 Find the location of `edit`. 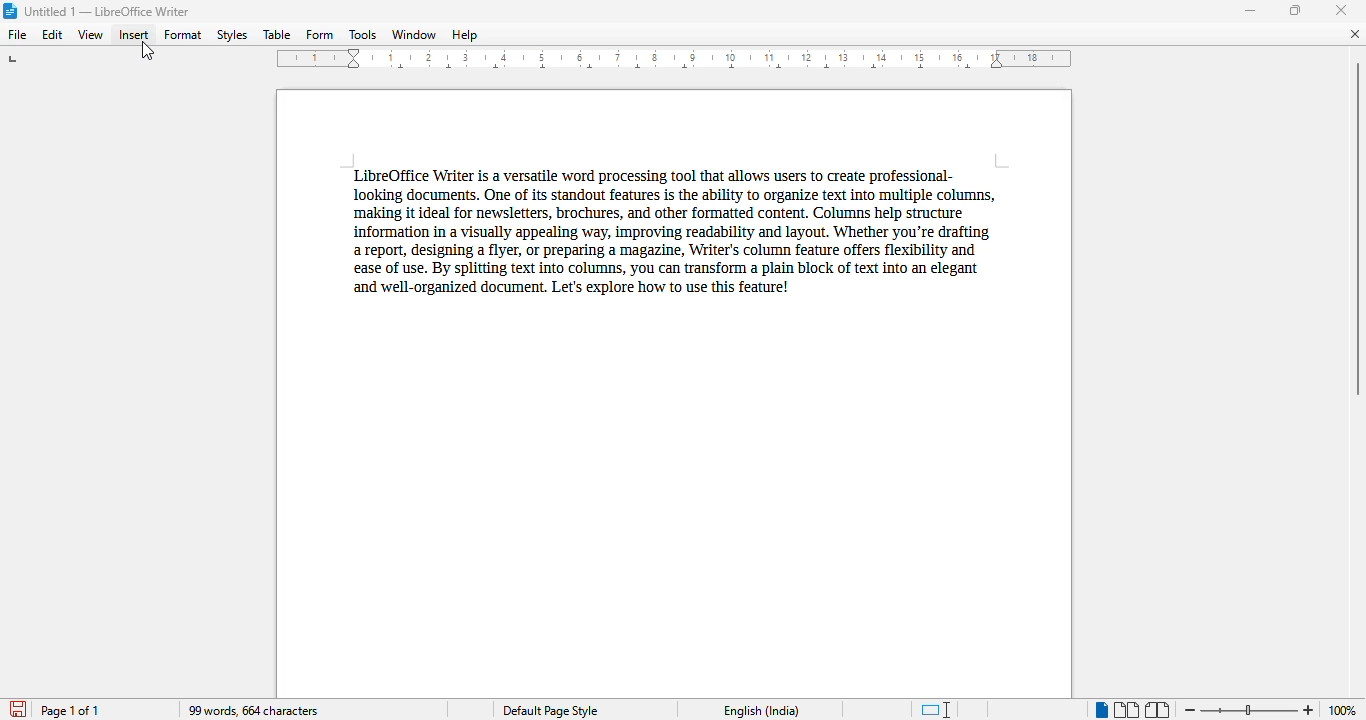

edit is located at coordinates (53, 35).